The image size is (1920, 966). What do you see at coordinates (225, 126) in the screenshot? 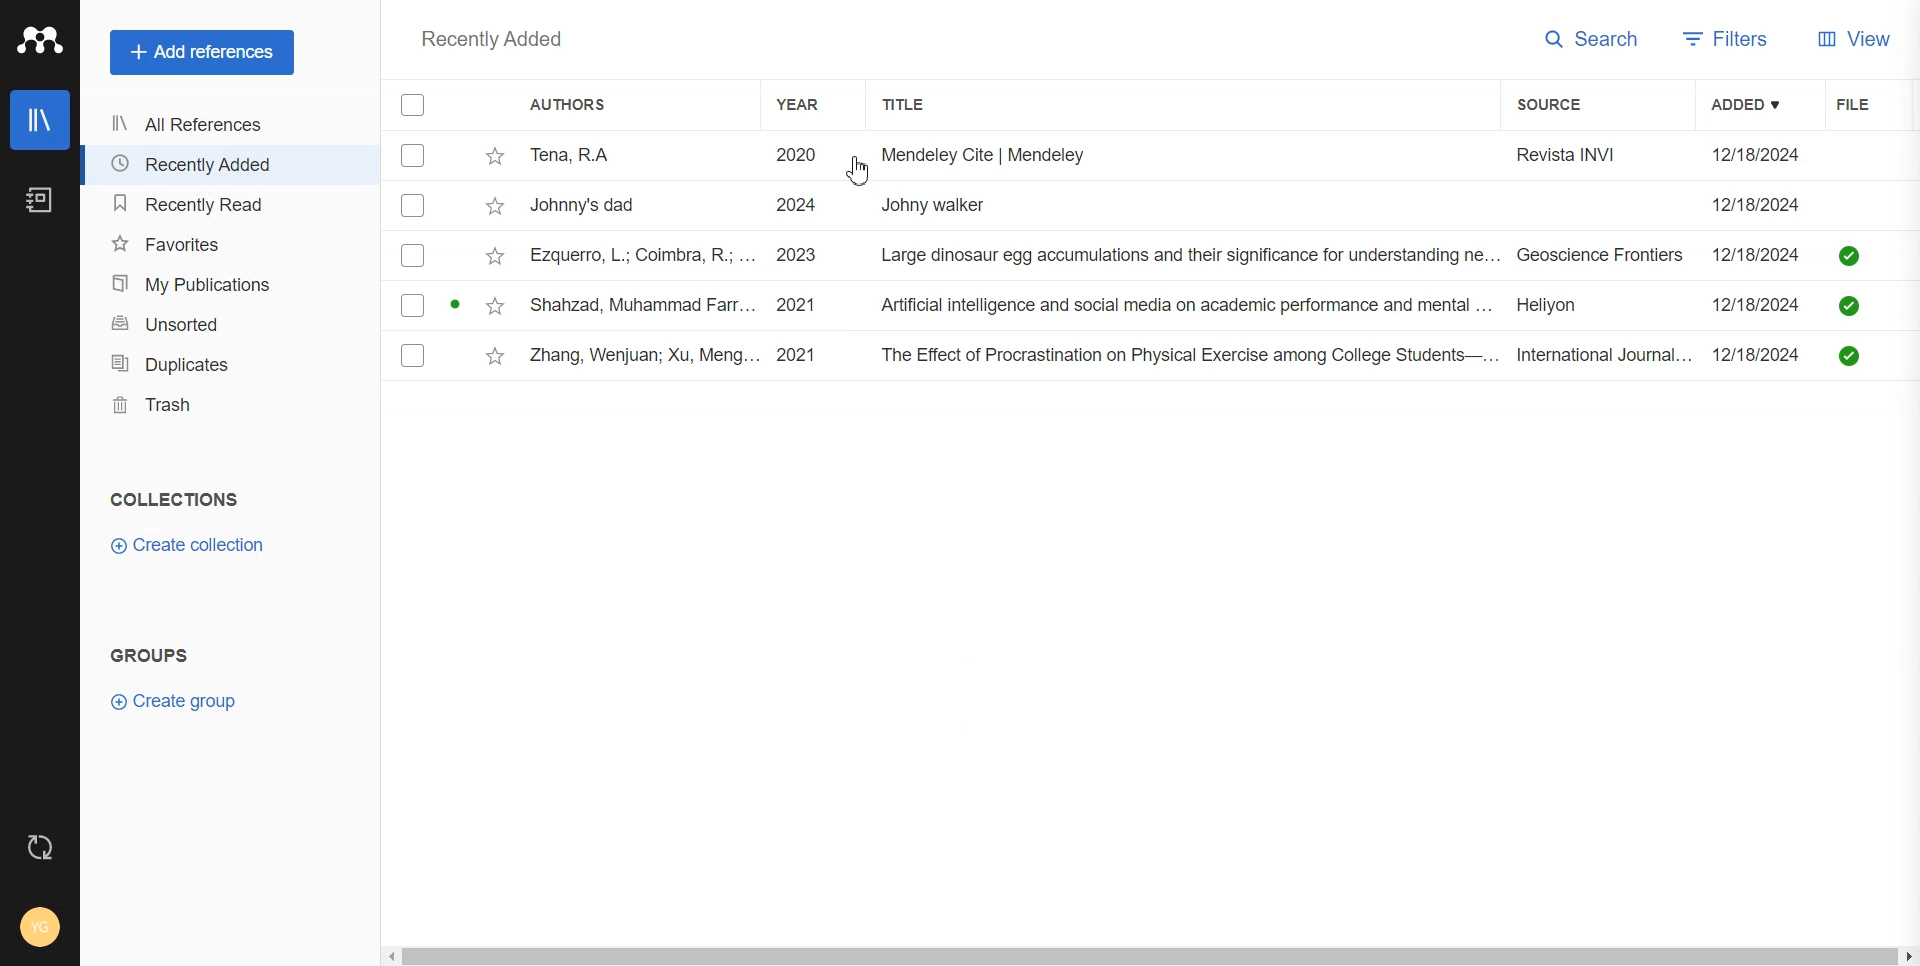
I see `All References` at bounding box center [225, 126].